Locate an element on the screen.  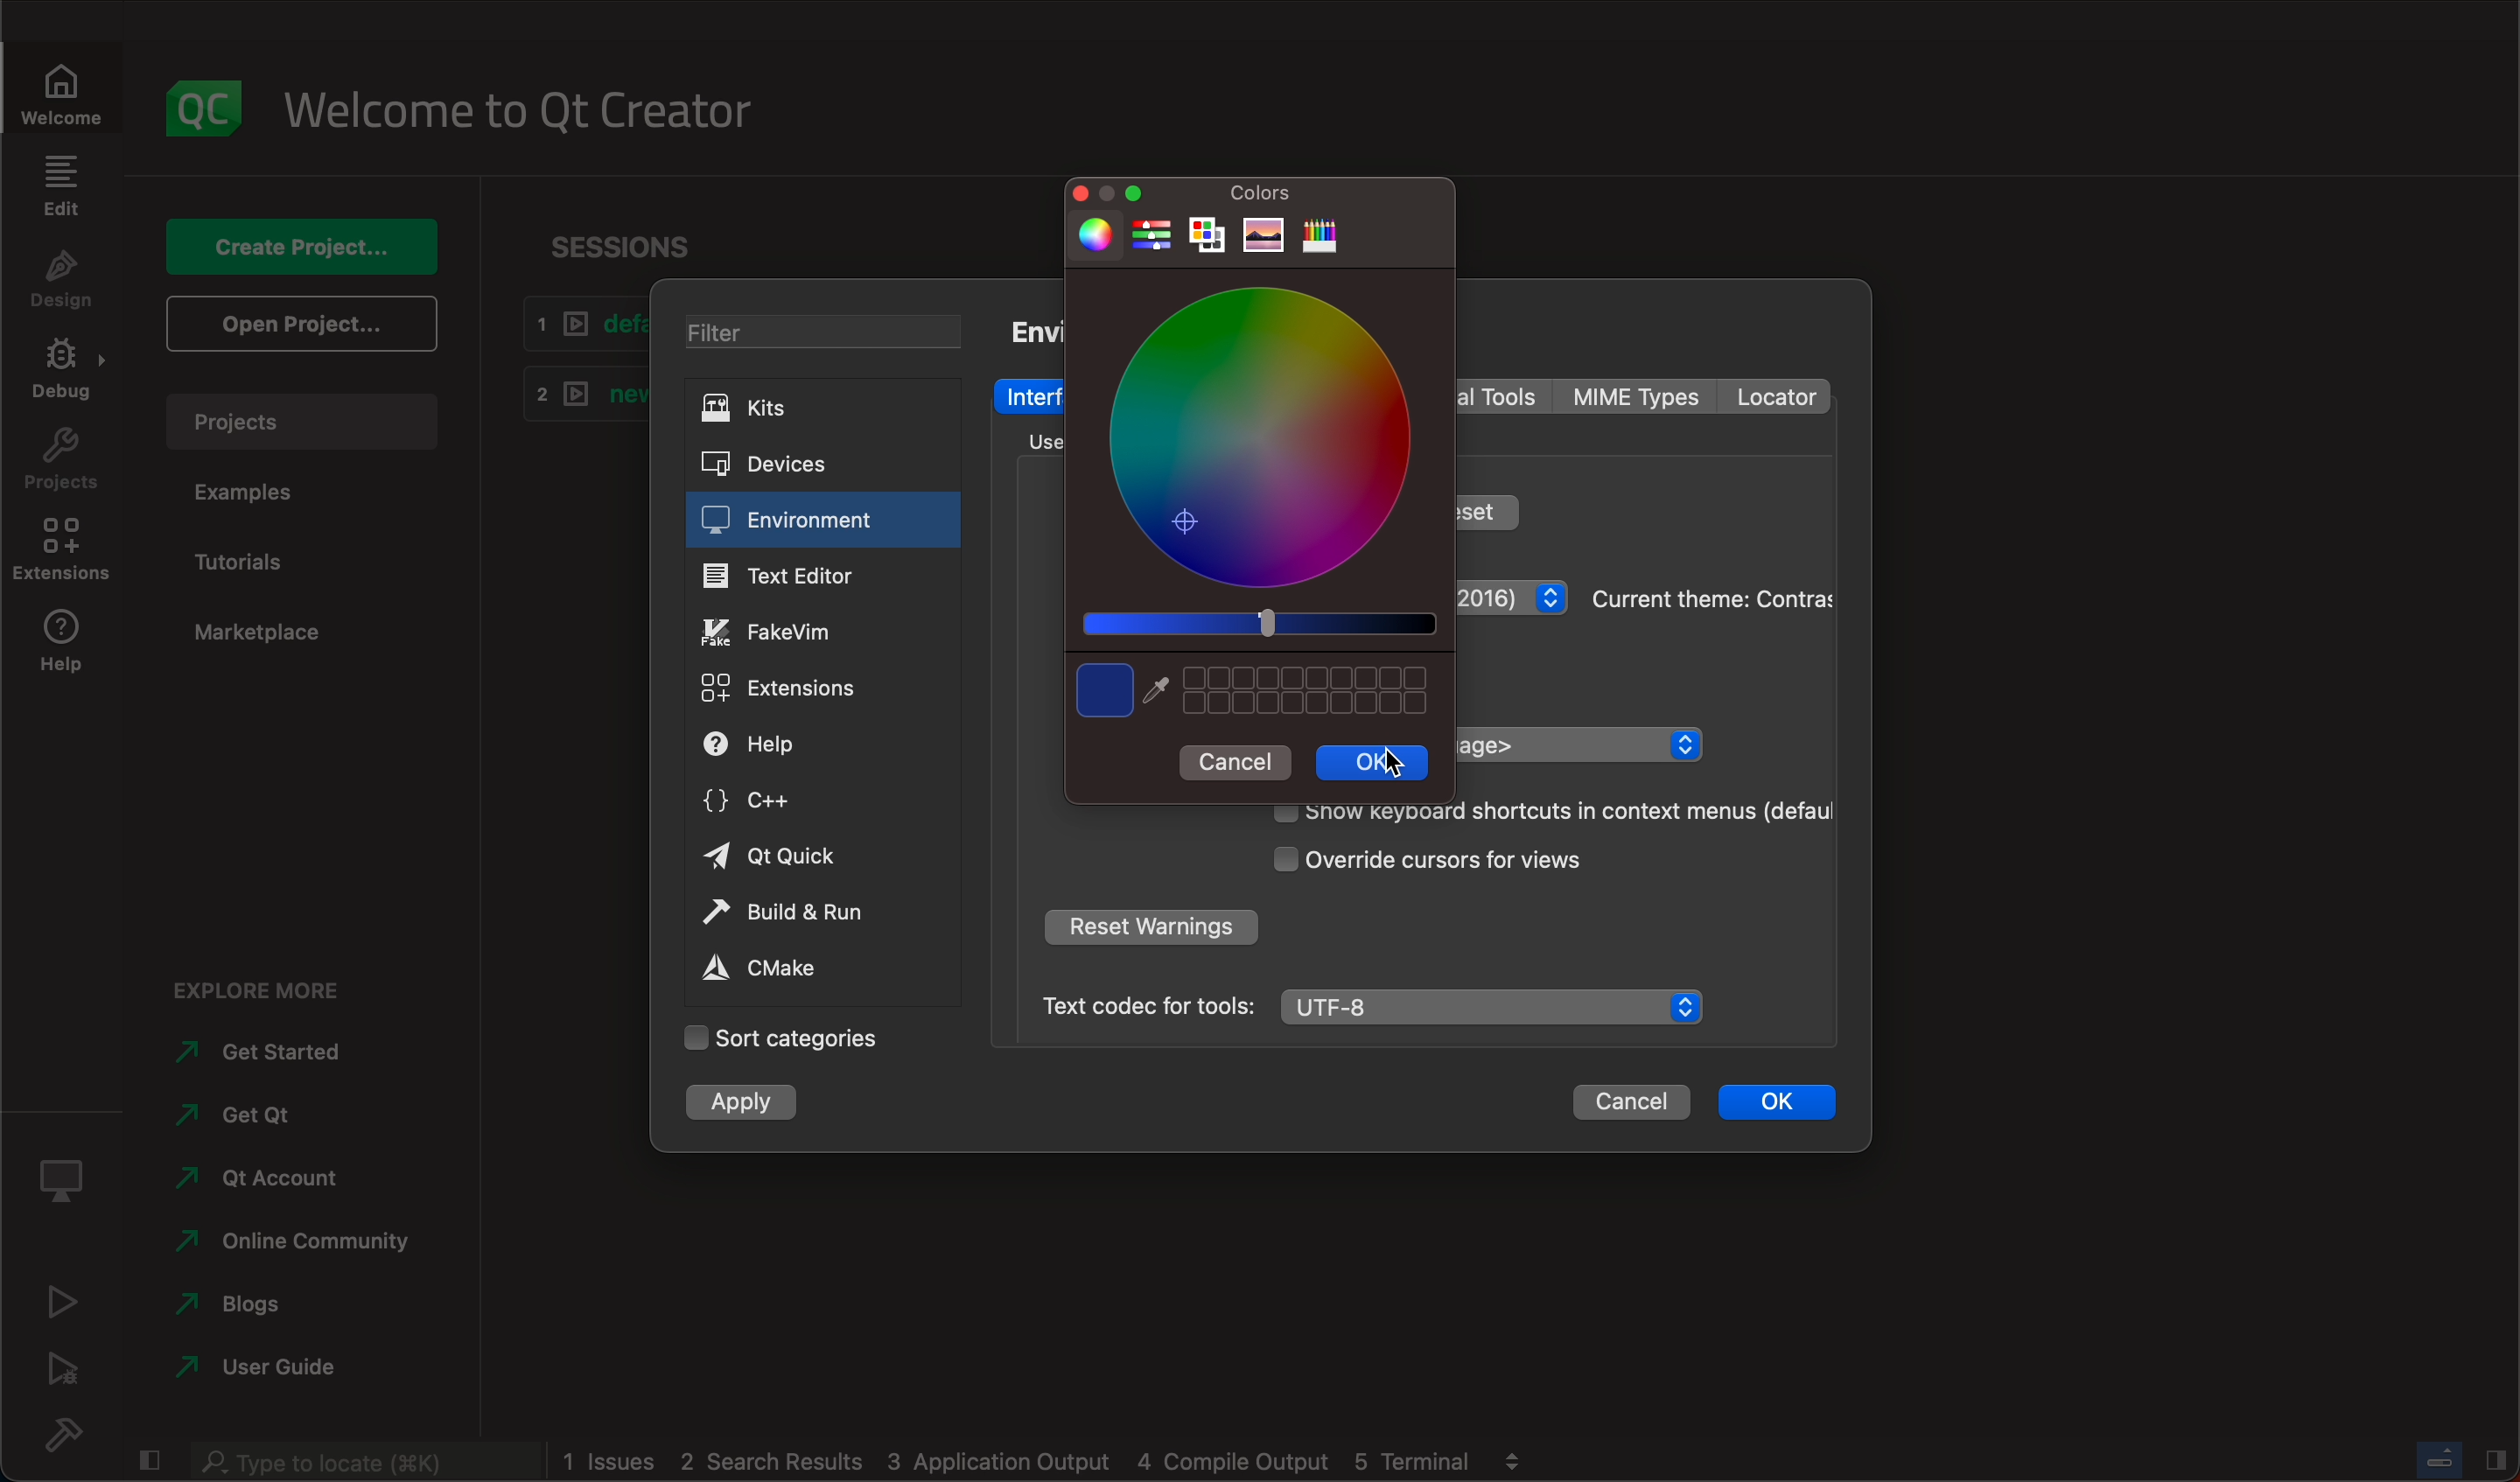
choose color is located at coordinates (1102, 690).